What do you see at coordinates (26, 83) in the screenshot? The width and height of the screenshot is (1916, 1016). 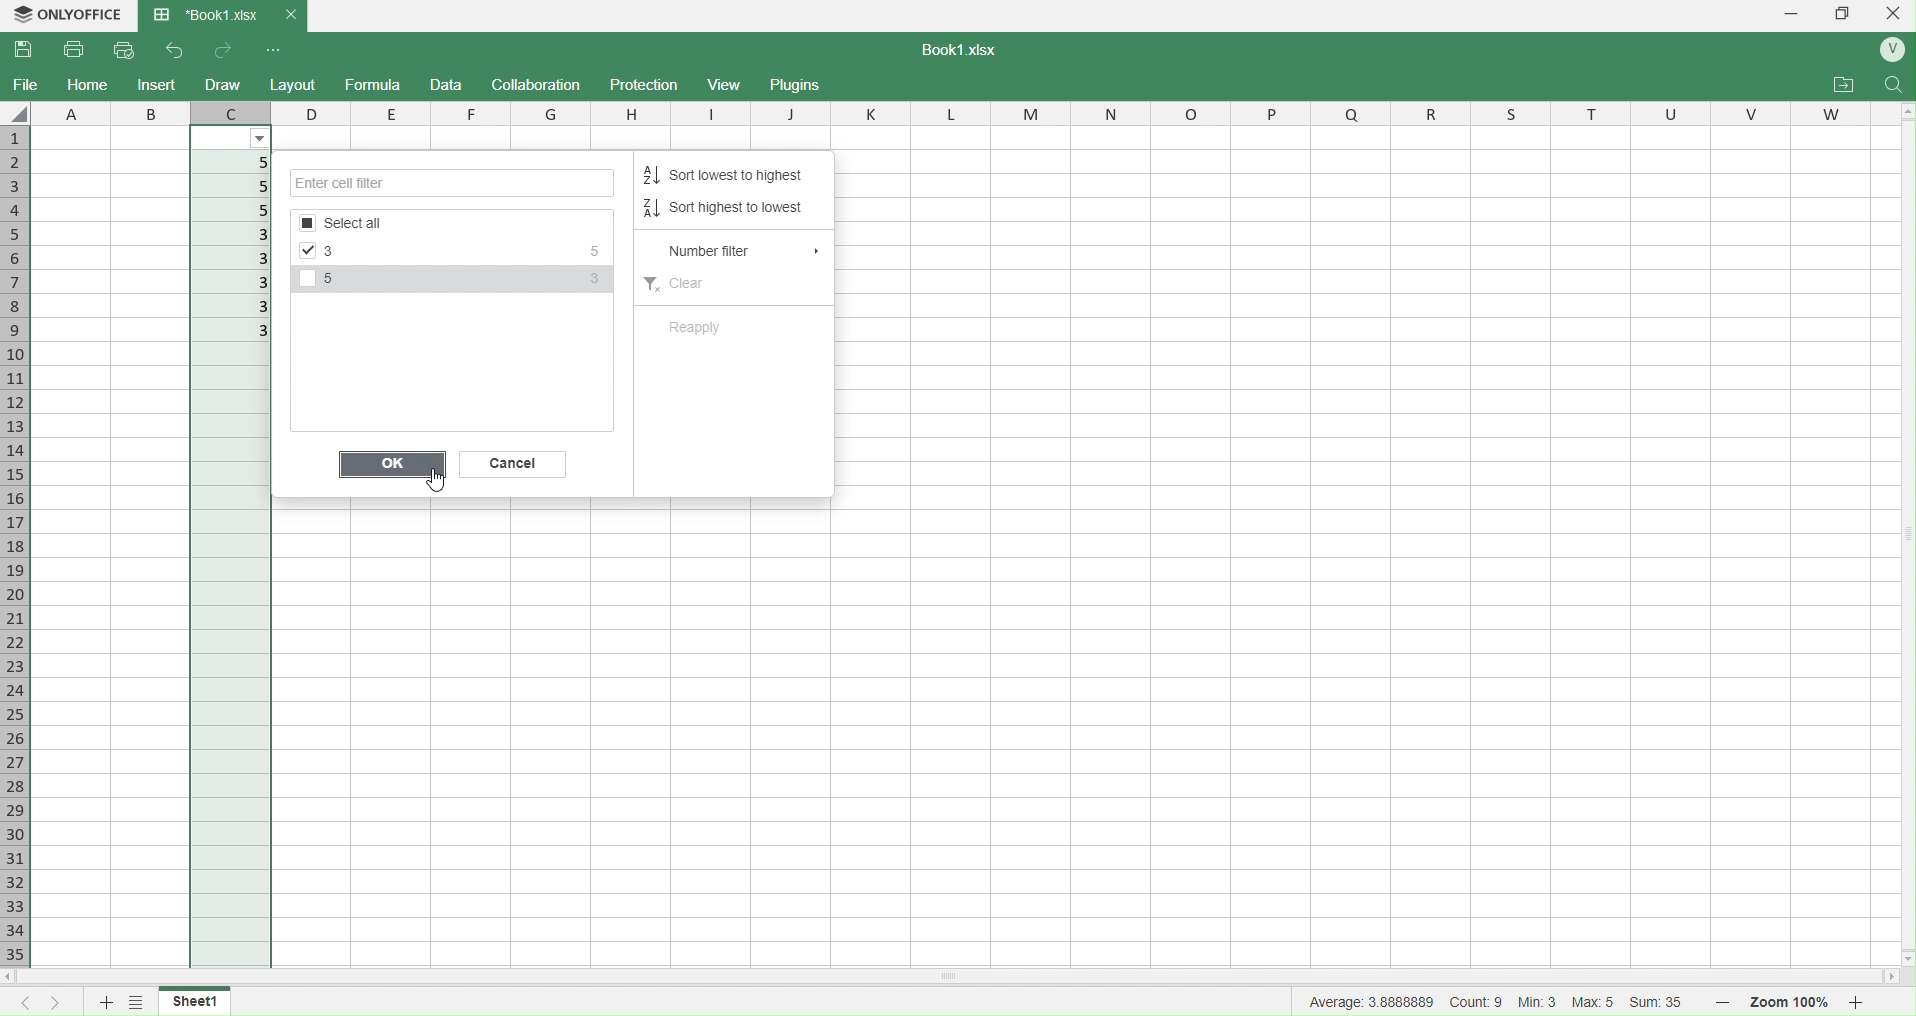 I see `File` at bounding box center [26, 83].